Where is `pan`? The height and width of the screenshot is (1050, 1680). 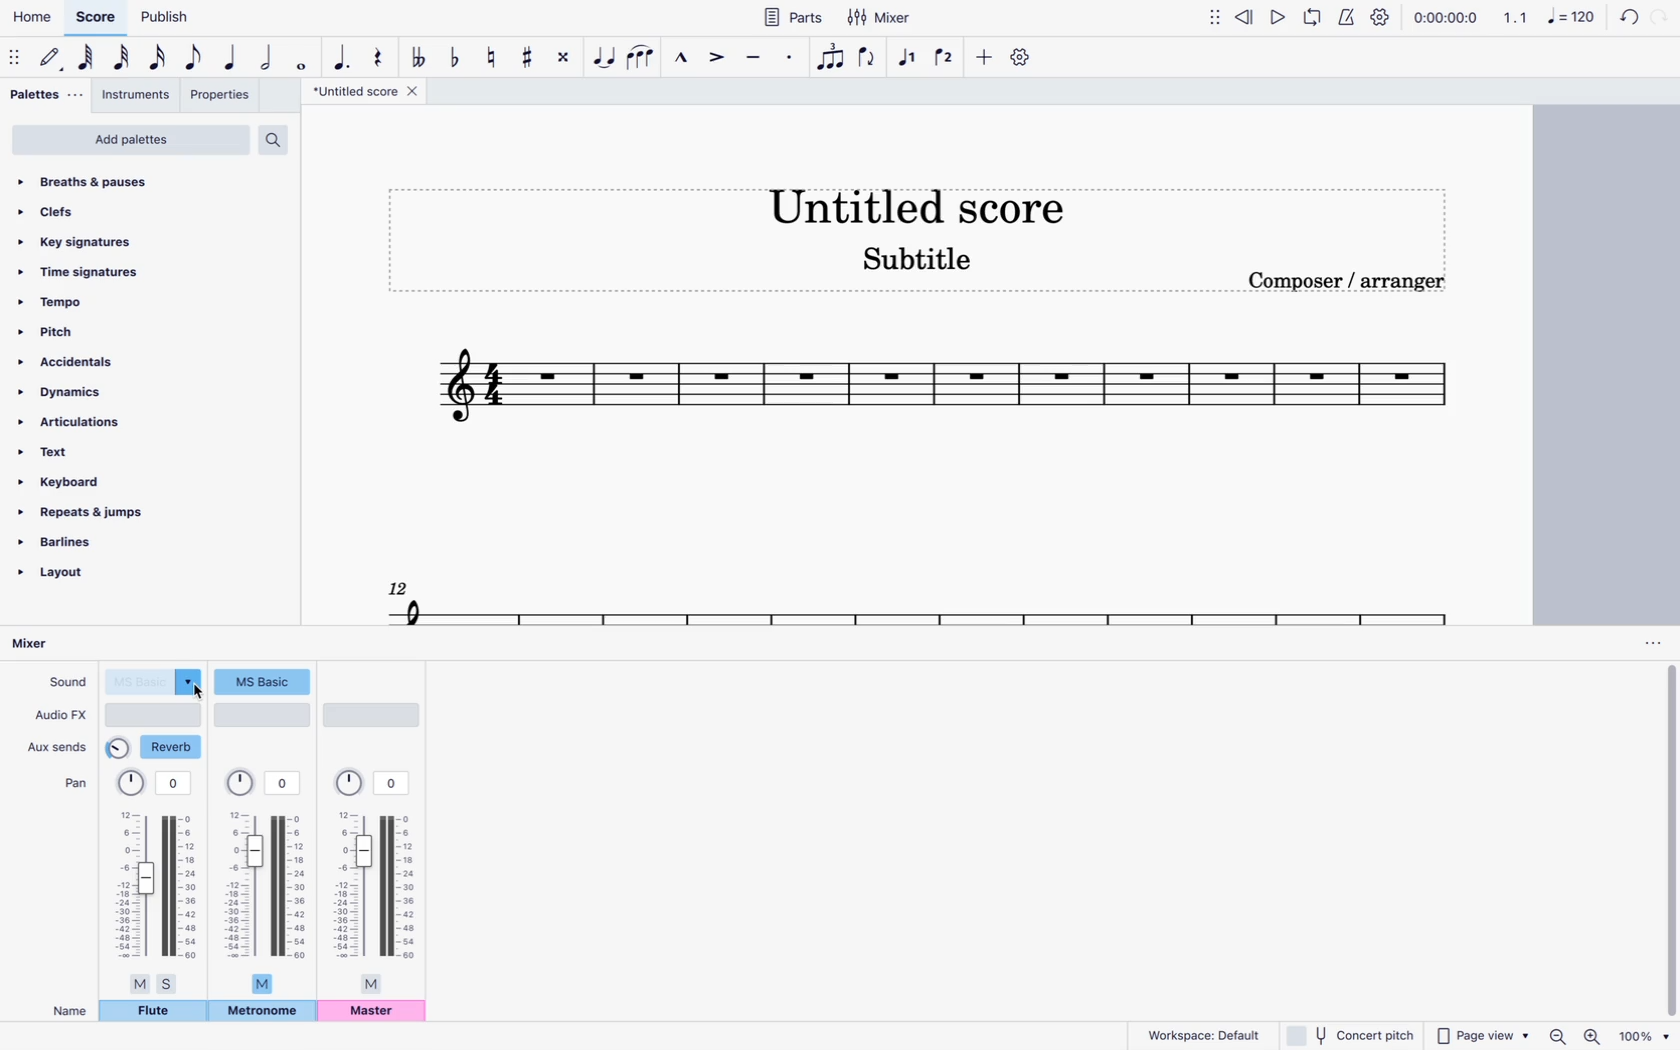 pan is located at coordinates (373, 881).